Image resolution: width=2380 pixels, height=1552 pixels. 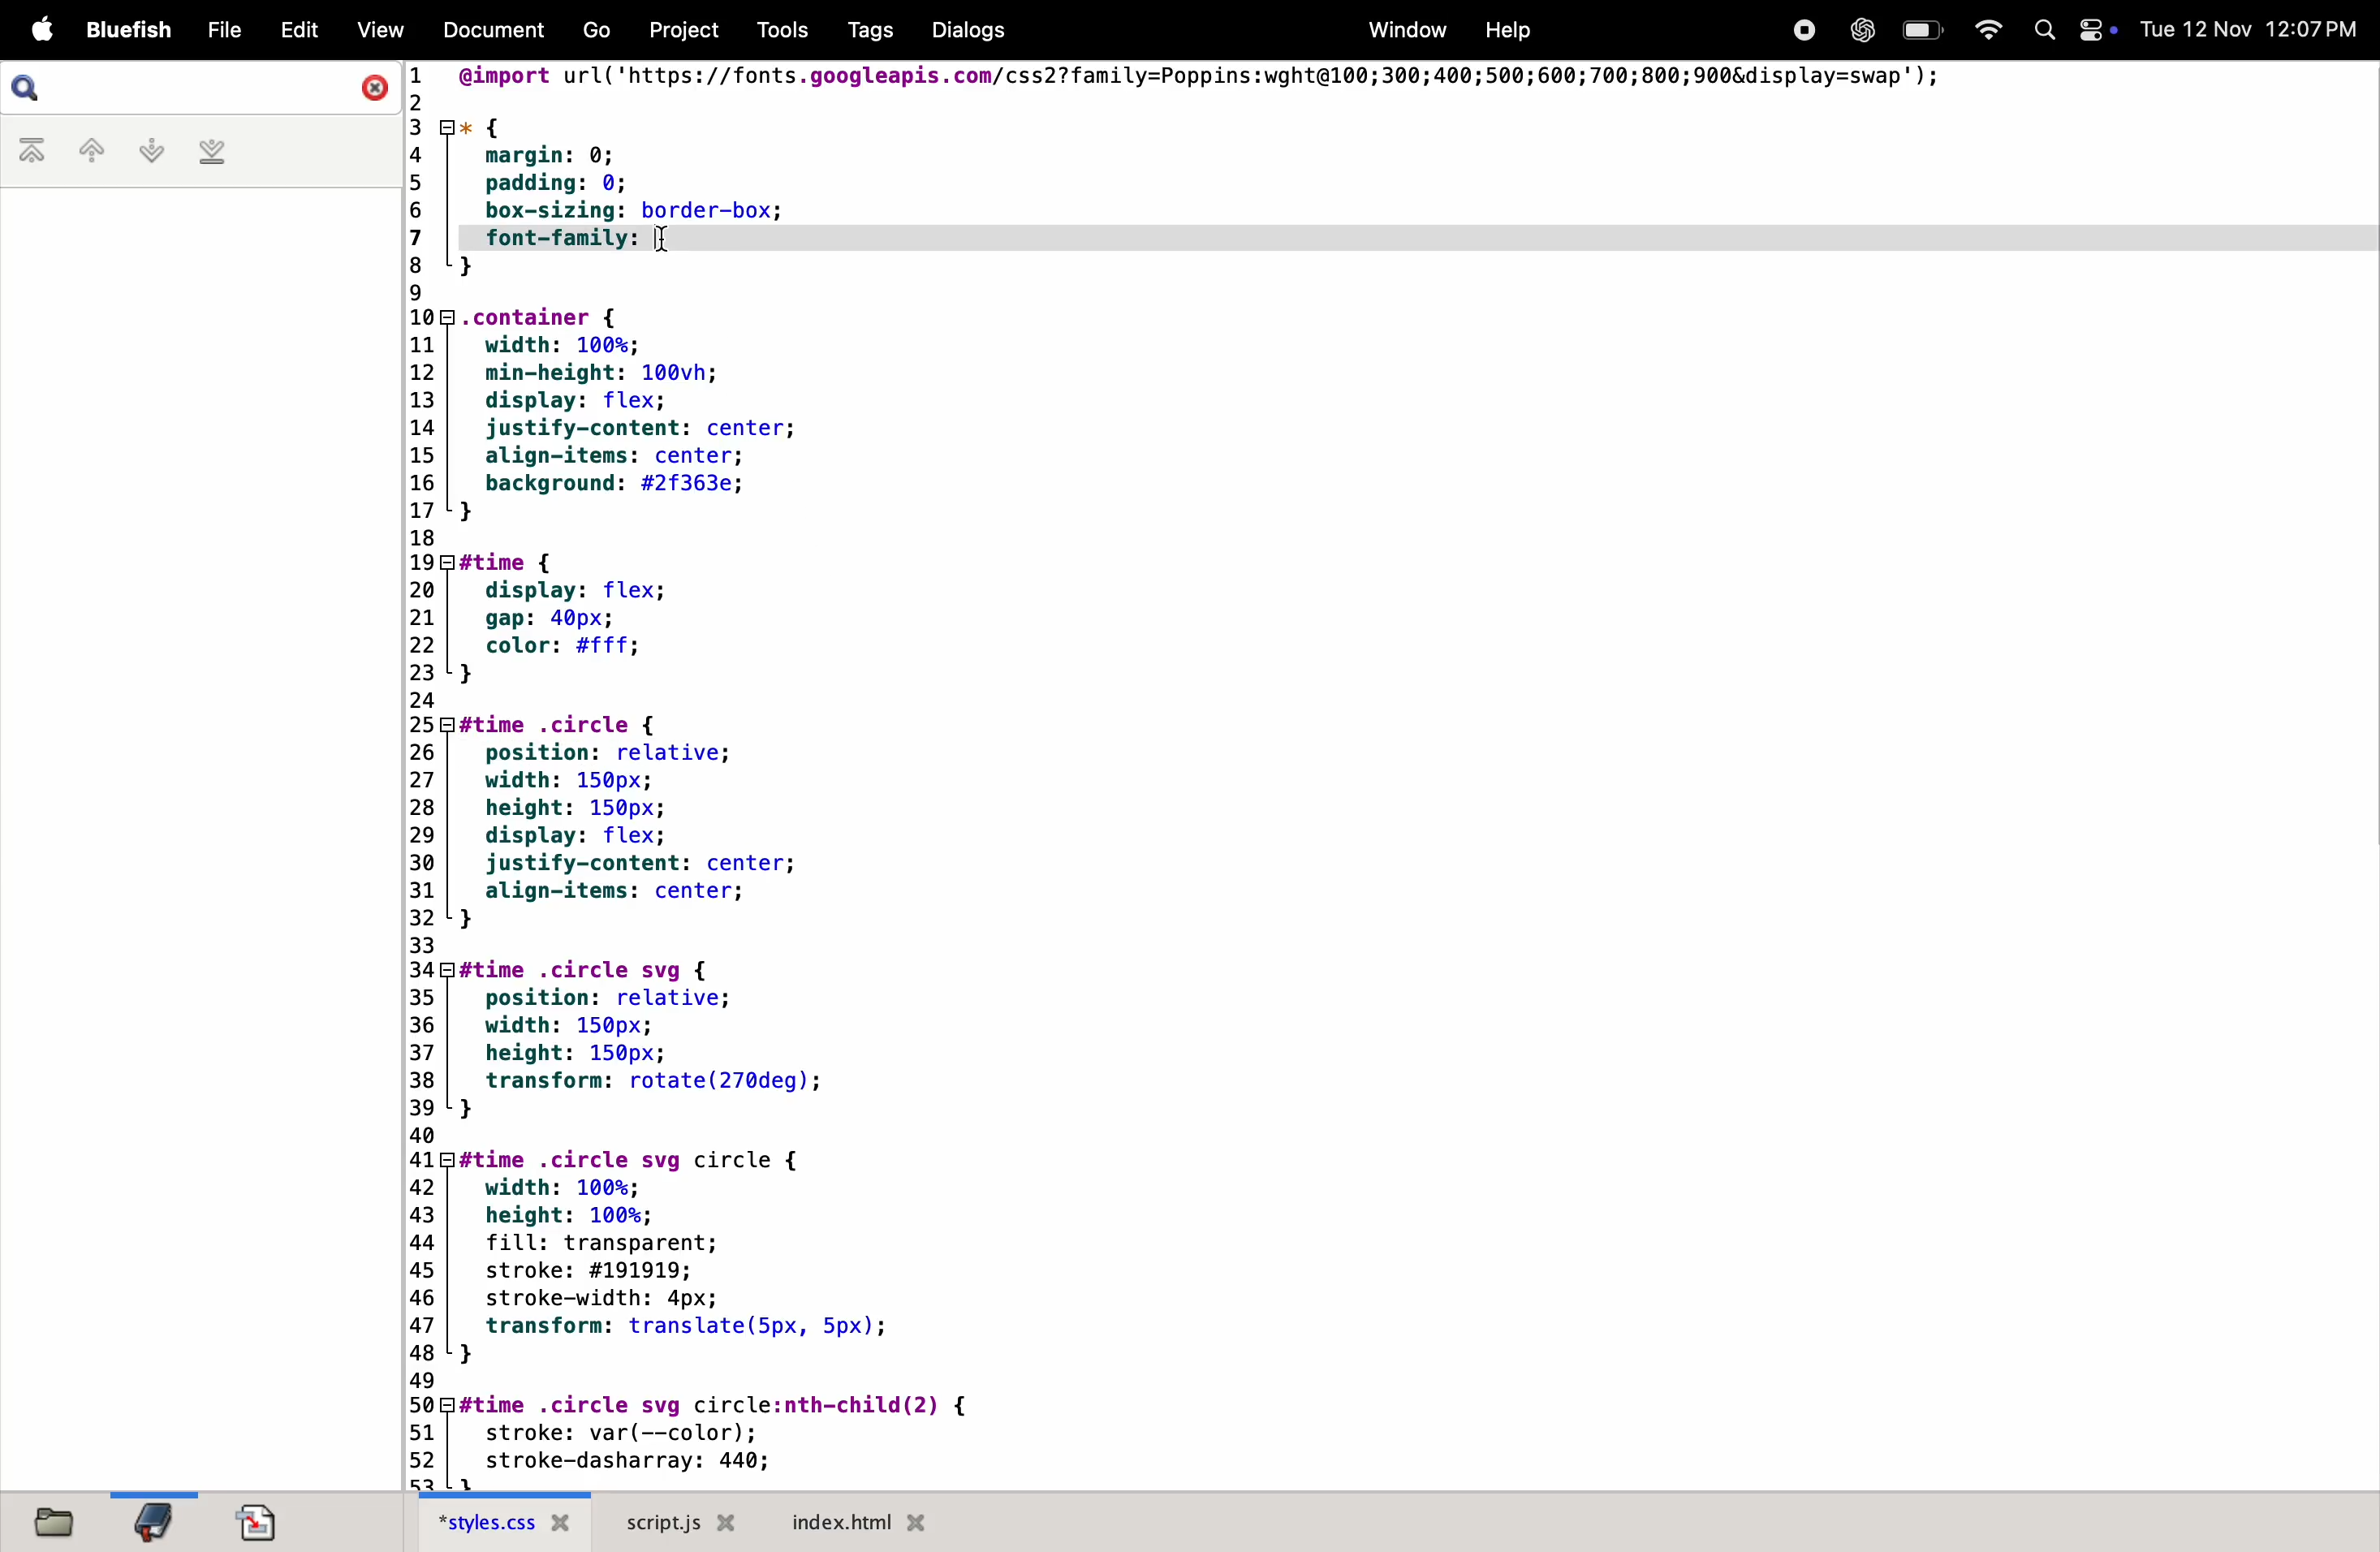 What do you see at coordinates (598, 32) in the screenshot?
I see `go` at bounding box center [598, 32].